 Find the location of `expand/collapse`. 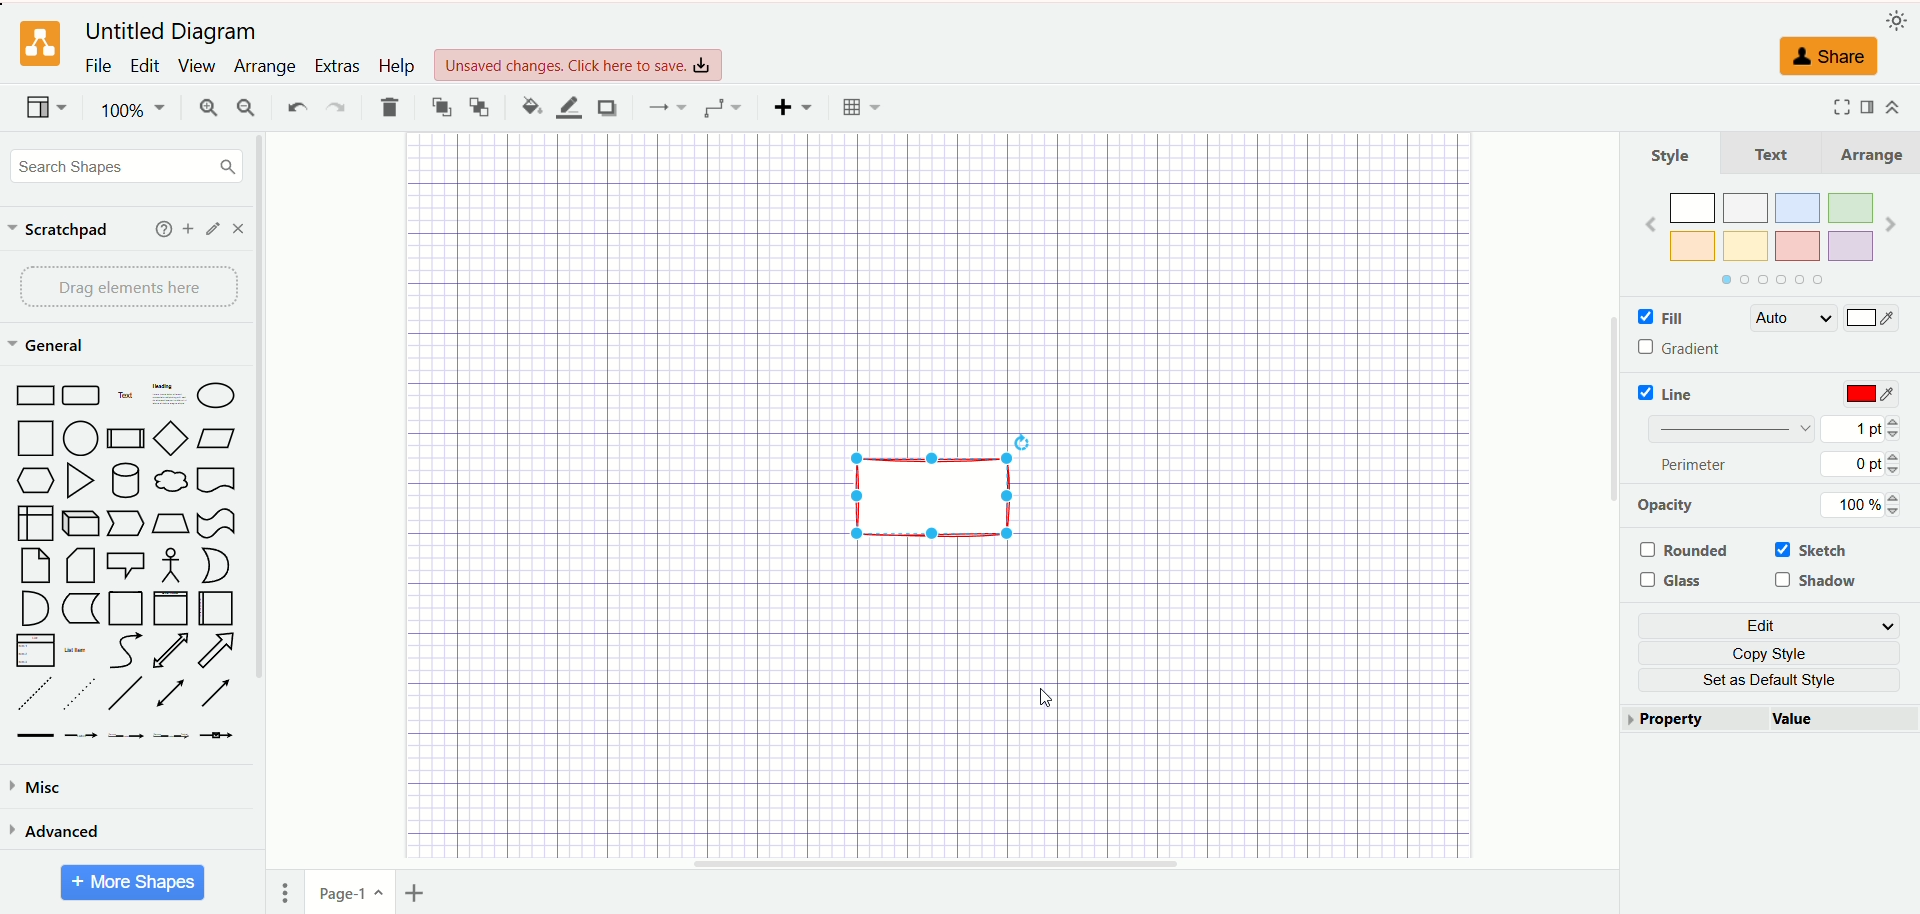

expand/collapse is located at coordinates (1894, 109).